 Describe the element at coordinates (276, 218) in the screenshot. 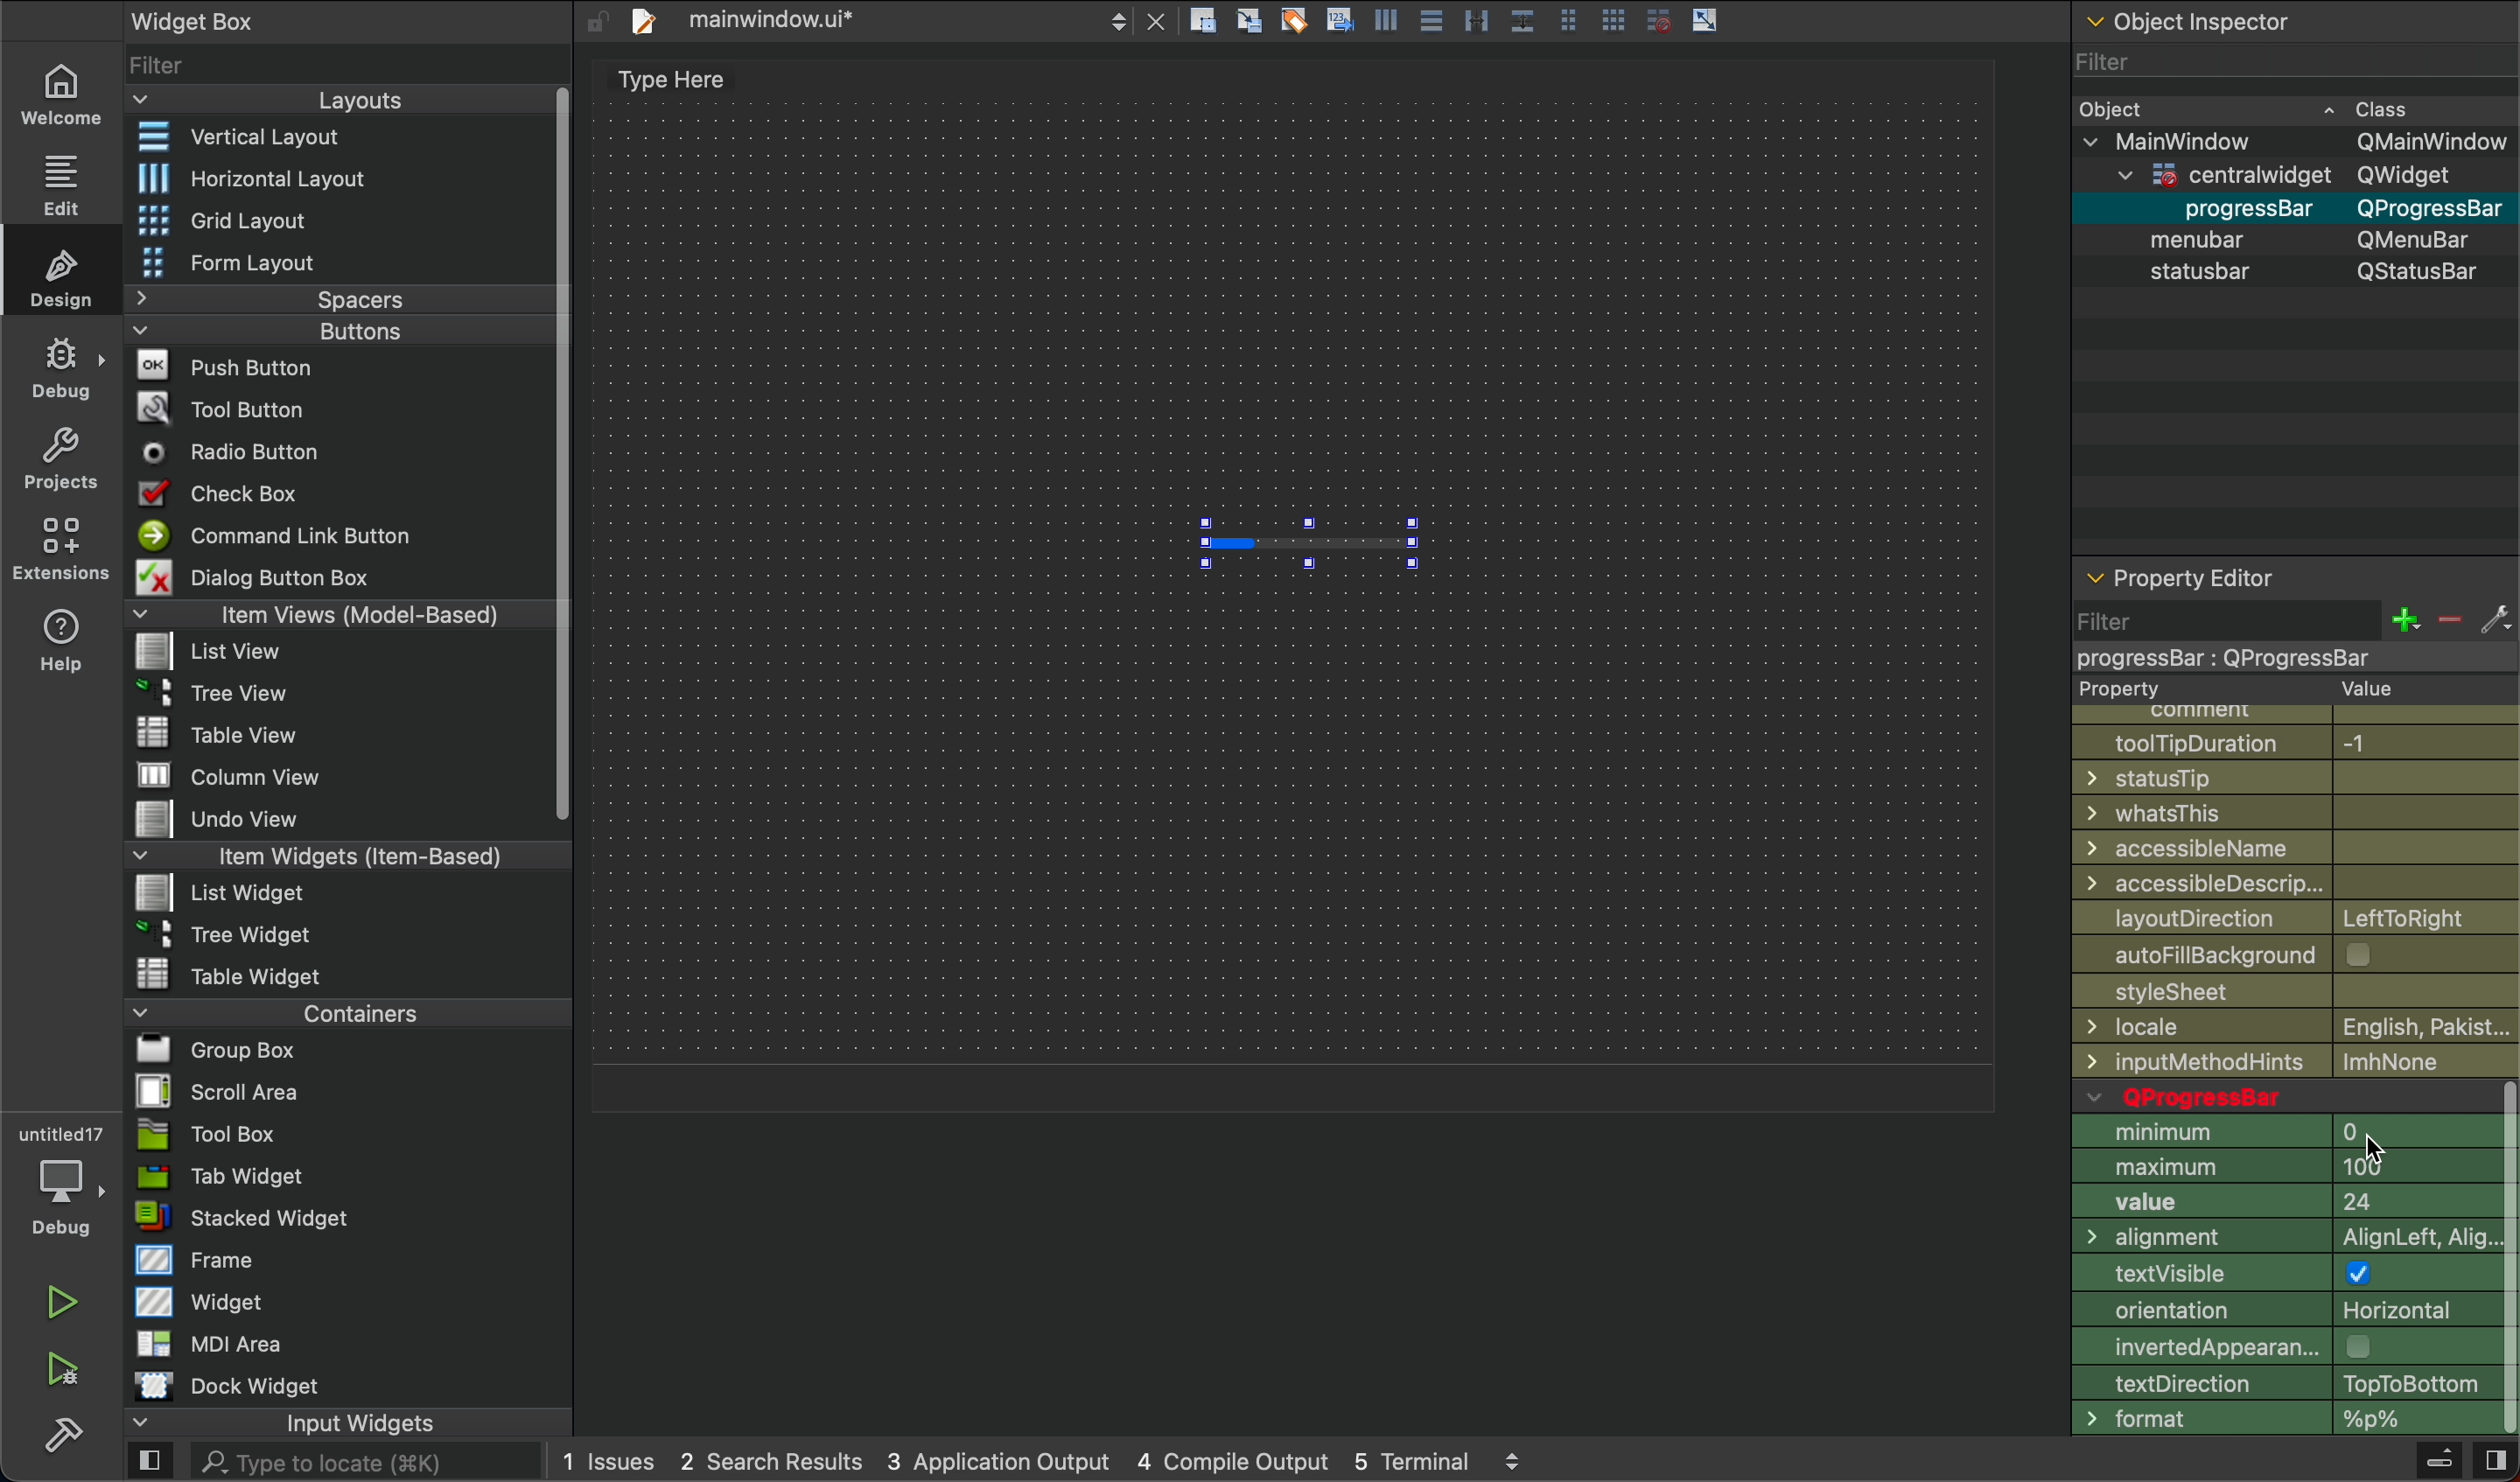

I see `Grid Layout` at that location.